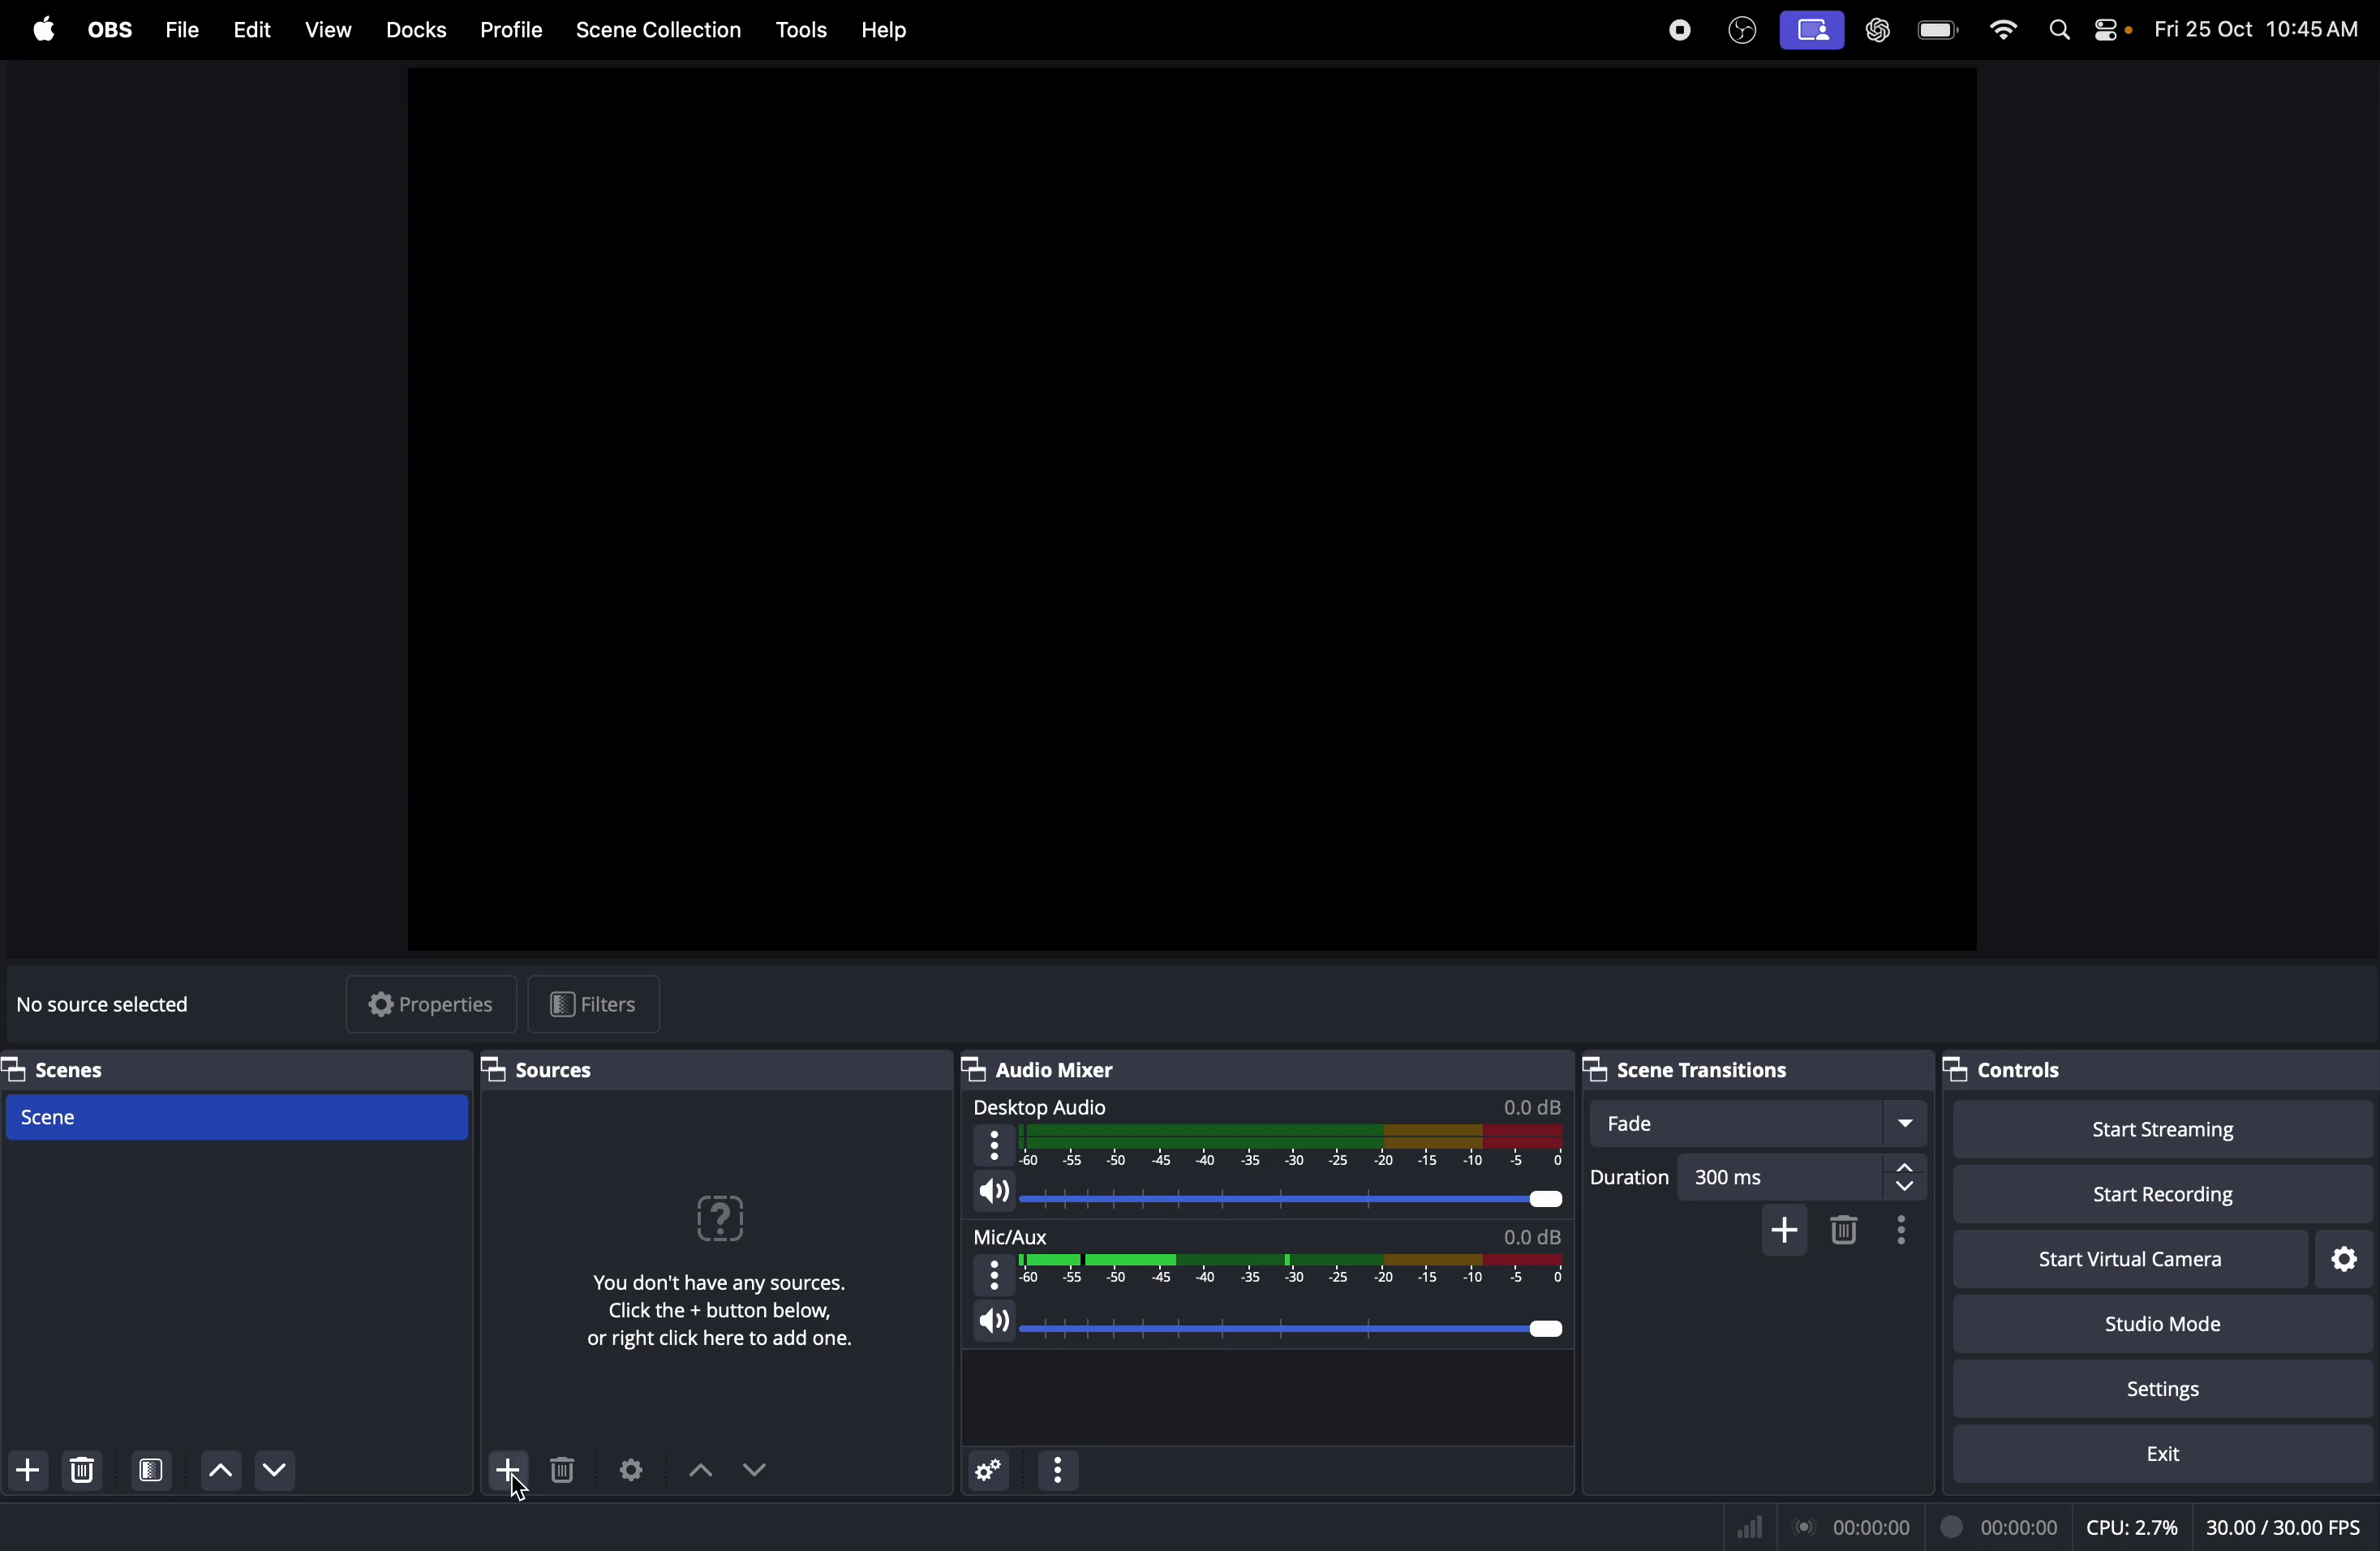 The image size is (2380, 1551). What do you see at coordinates (1274, 1312) in the screenshot?
I see `speaker level` at bounding box center [1274, 1312].